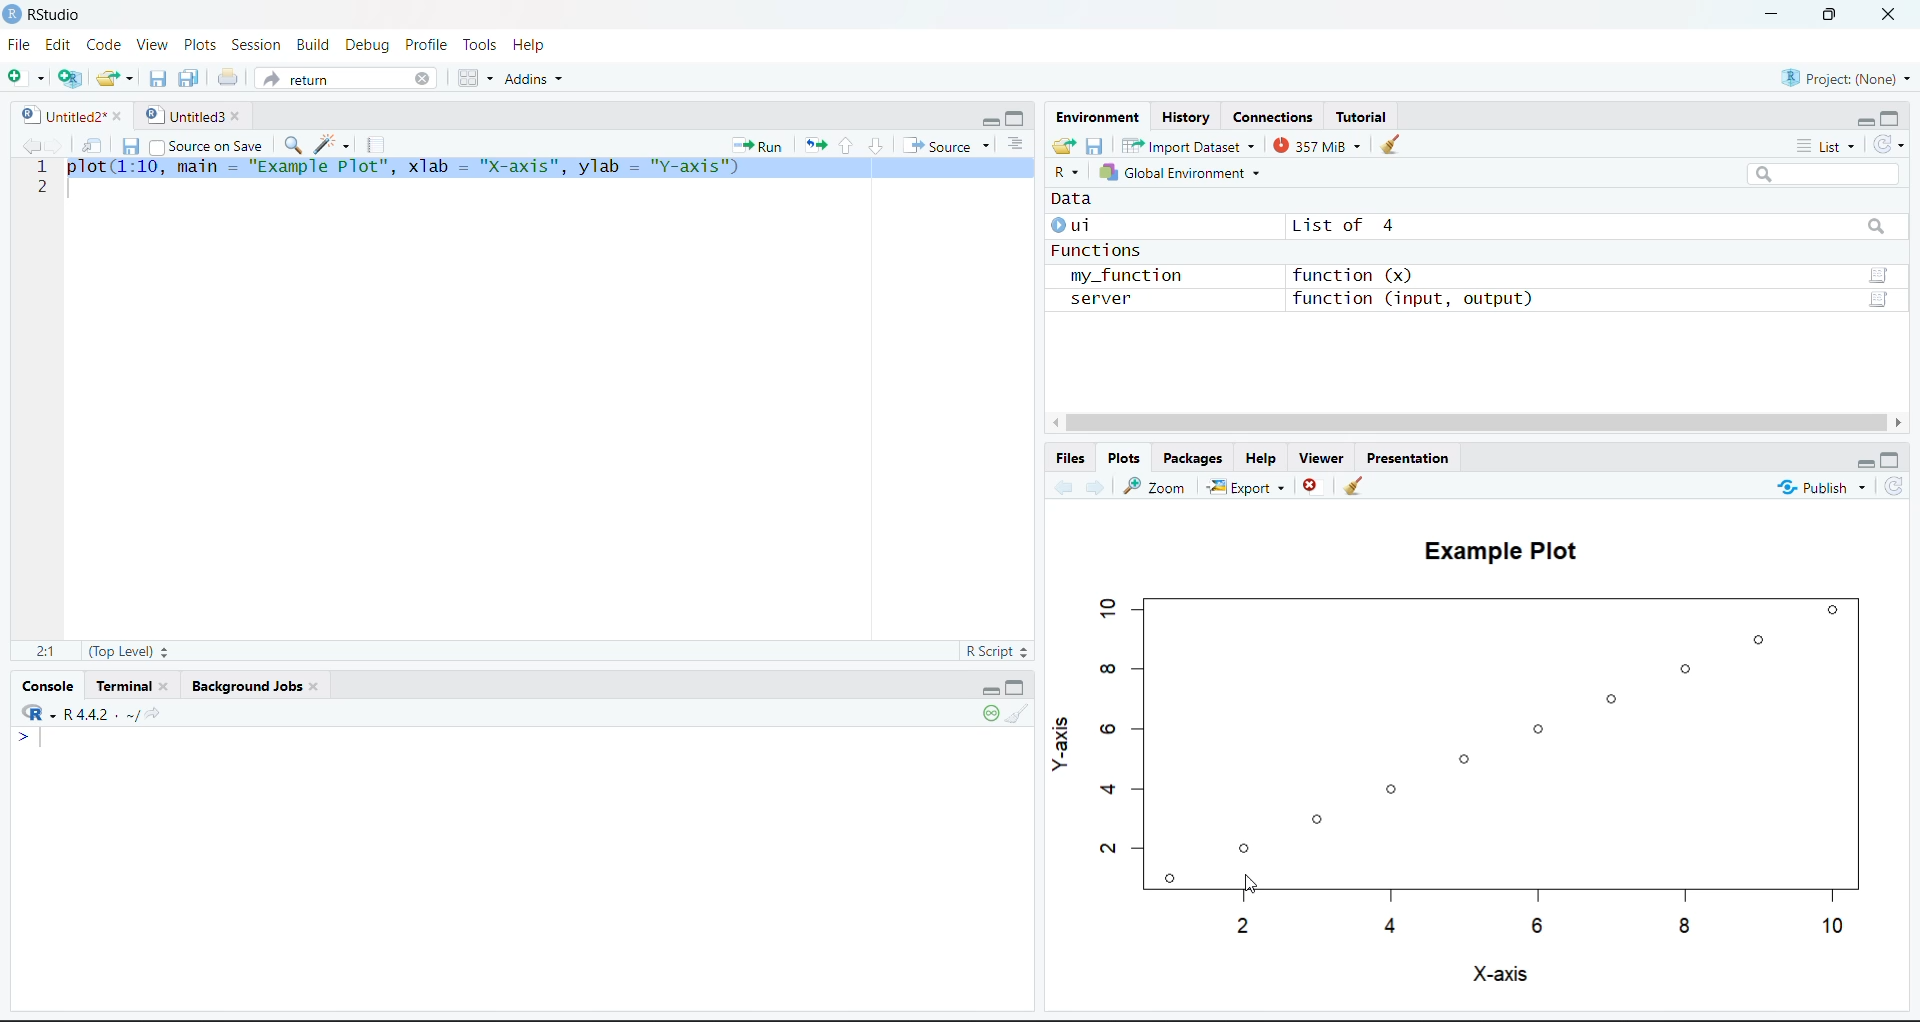 This screenshot has width=1920, height=1022. What do you see at coordinates (21, 737) in the screenshot?
I see `Prompt cursor` at bounding box center [21, 737].